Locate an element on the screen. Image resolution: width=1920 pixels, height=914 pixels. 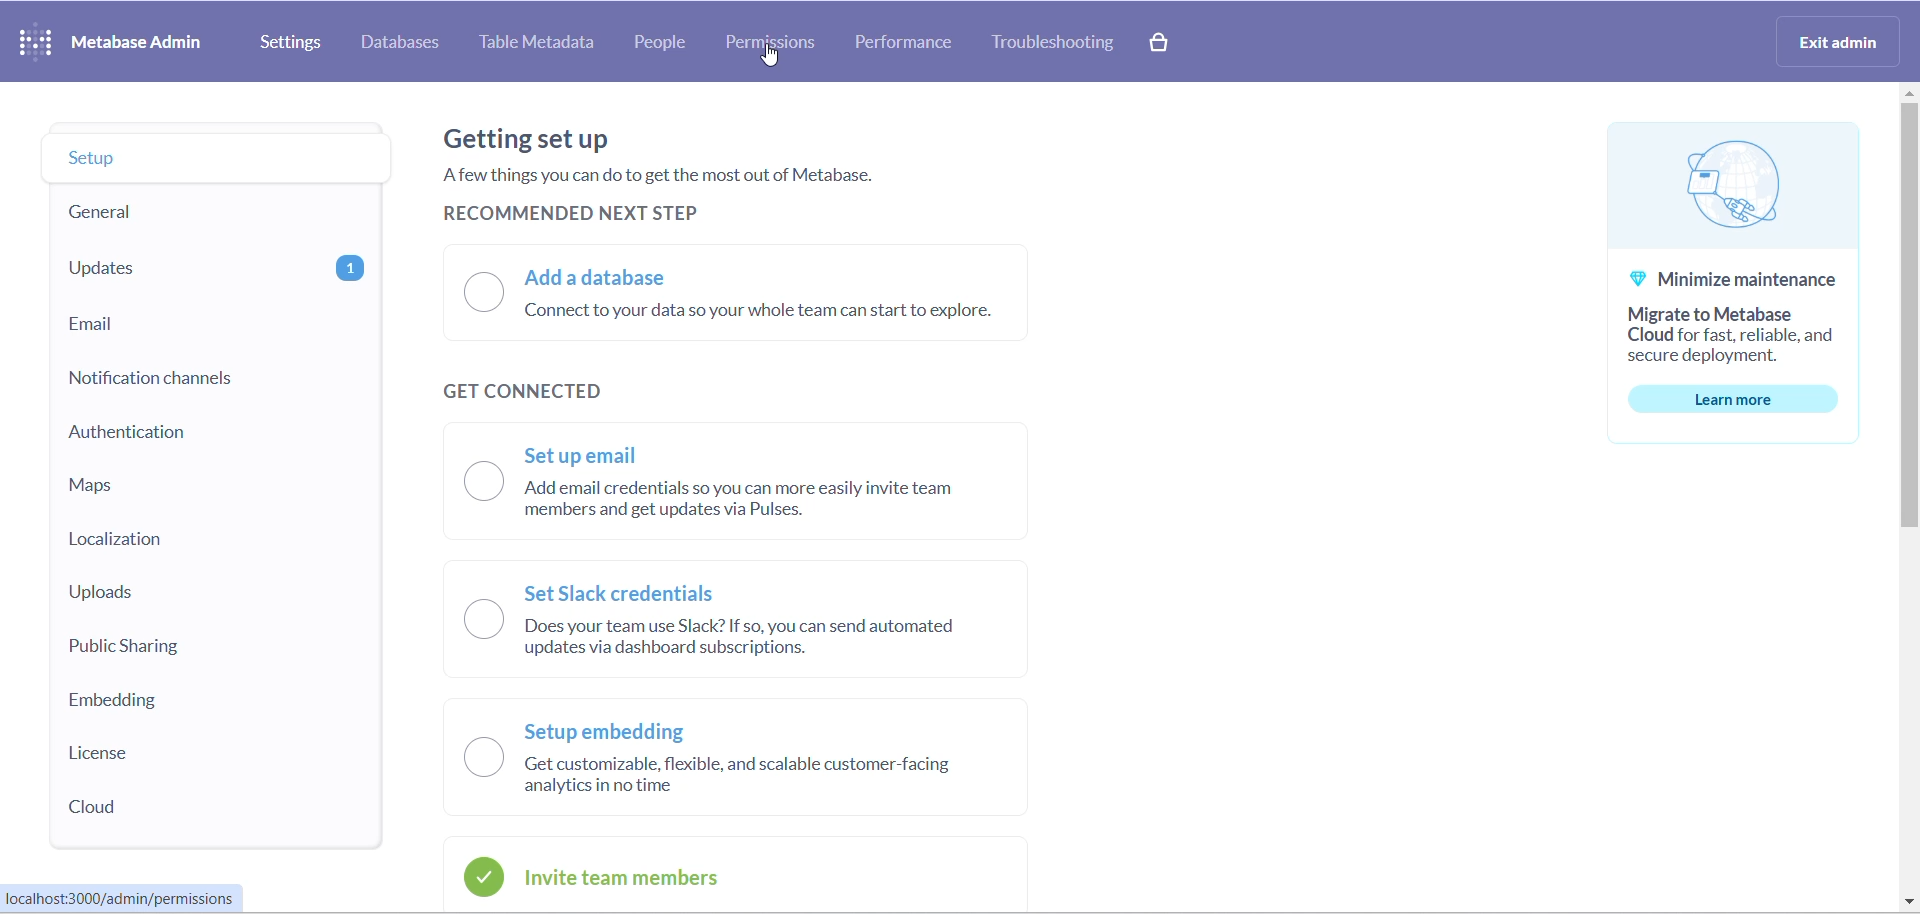
set slack credentials radio button is located at coordinates (743, 620).